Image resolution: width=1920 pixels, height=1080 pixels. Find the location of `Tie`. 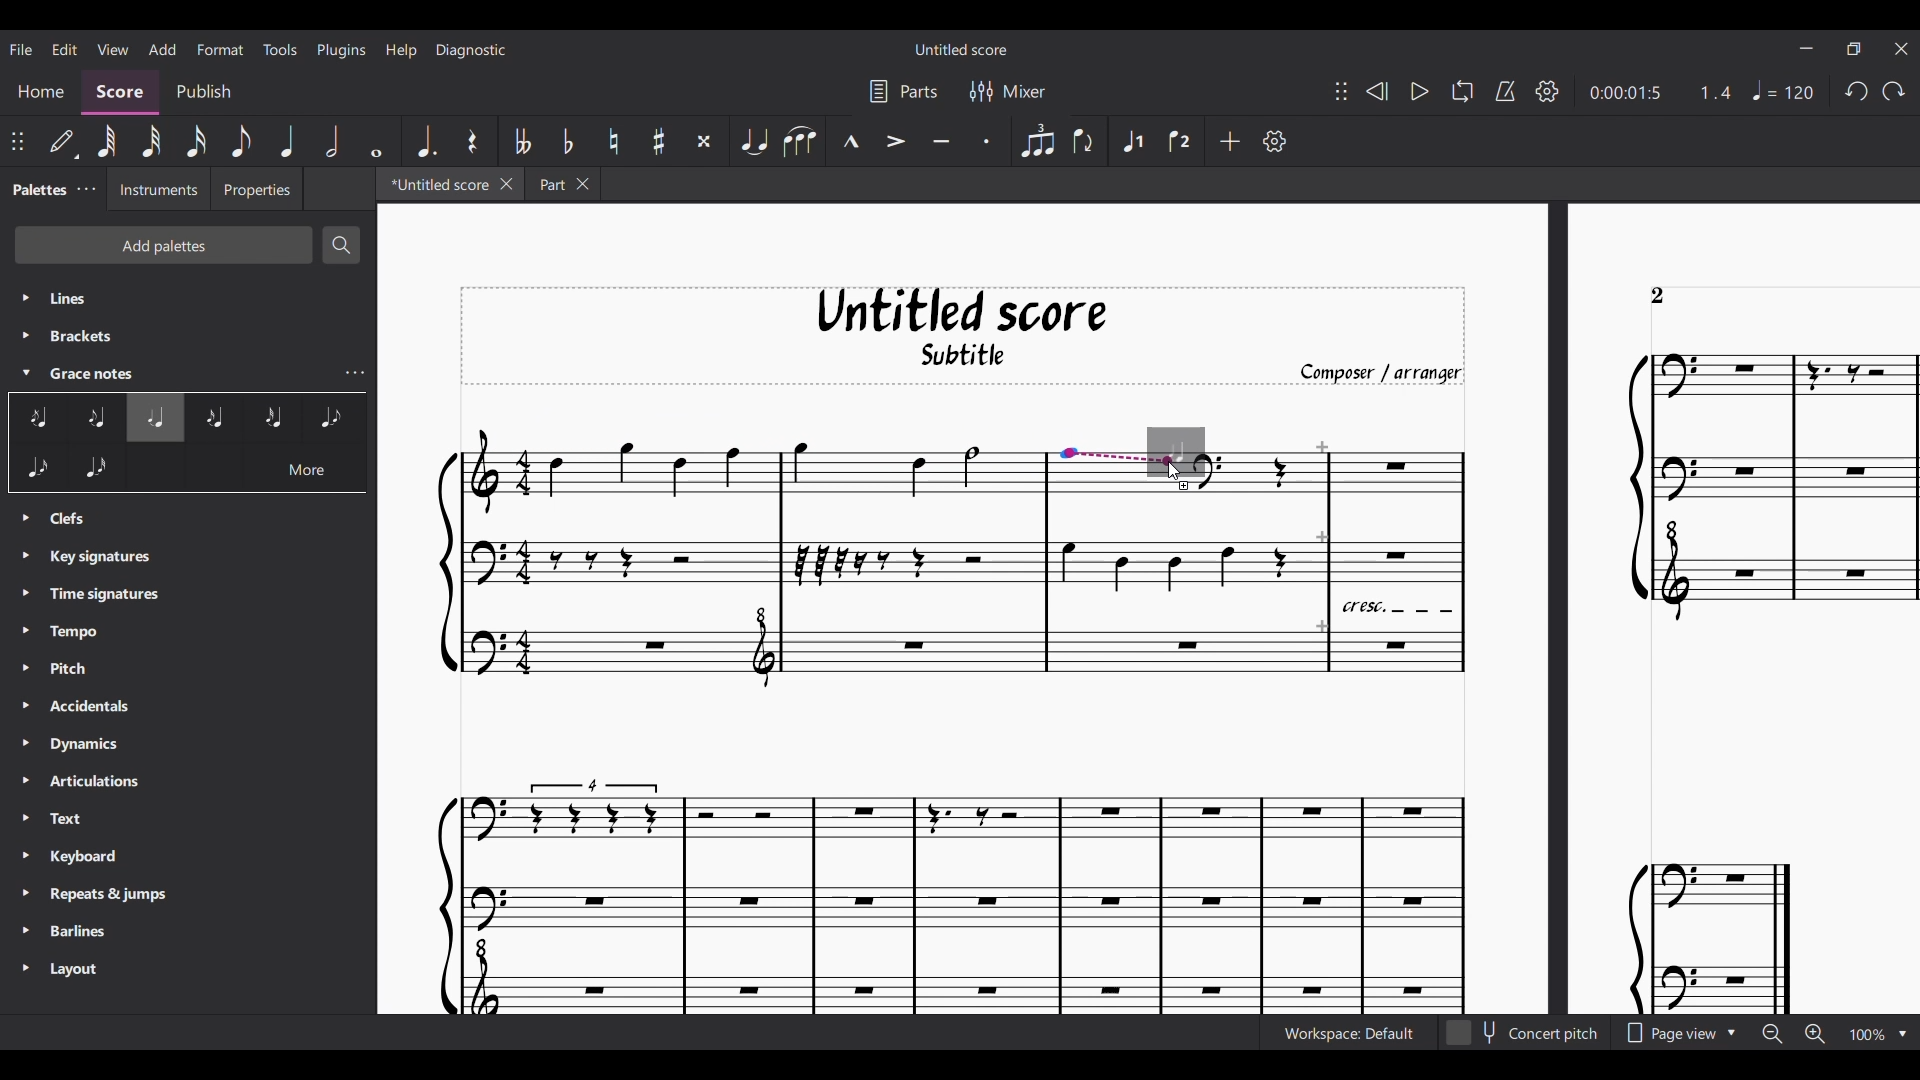

Tie is located at coordinates (753, 141).